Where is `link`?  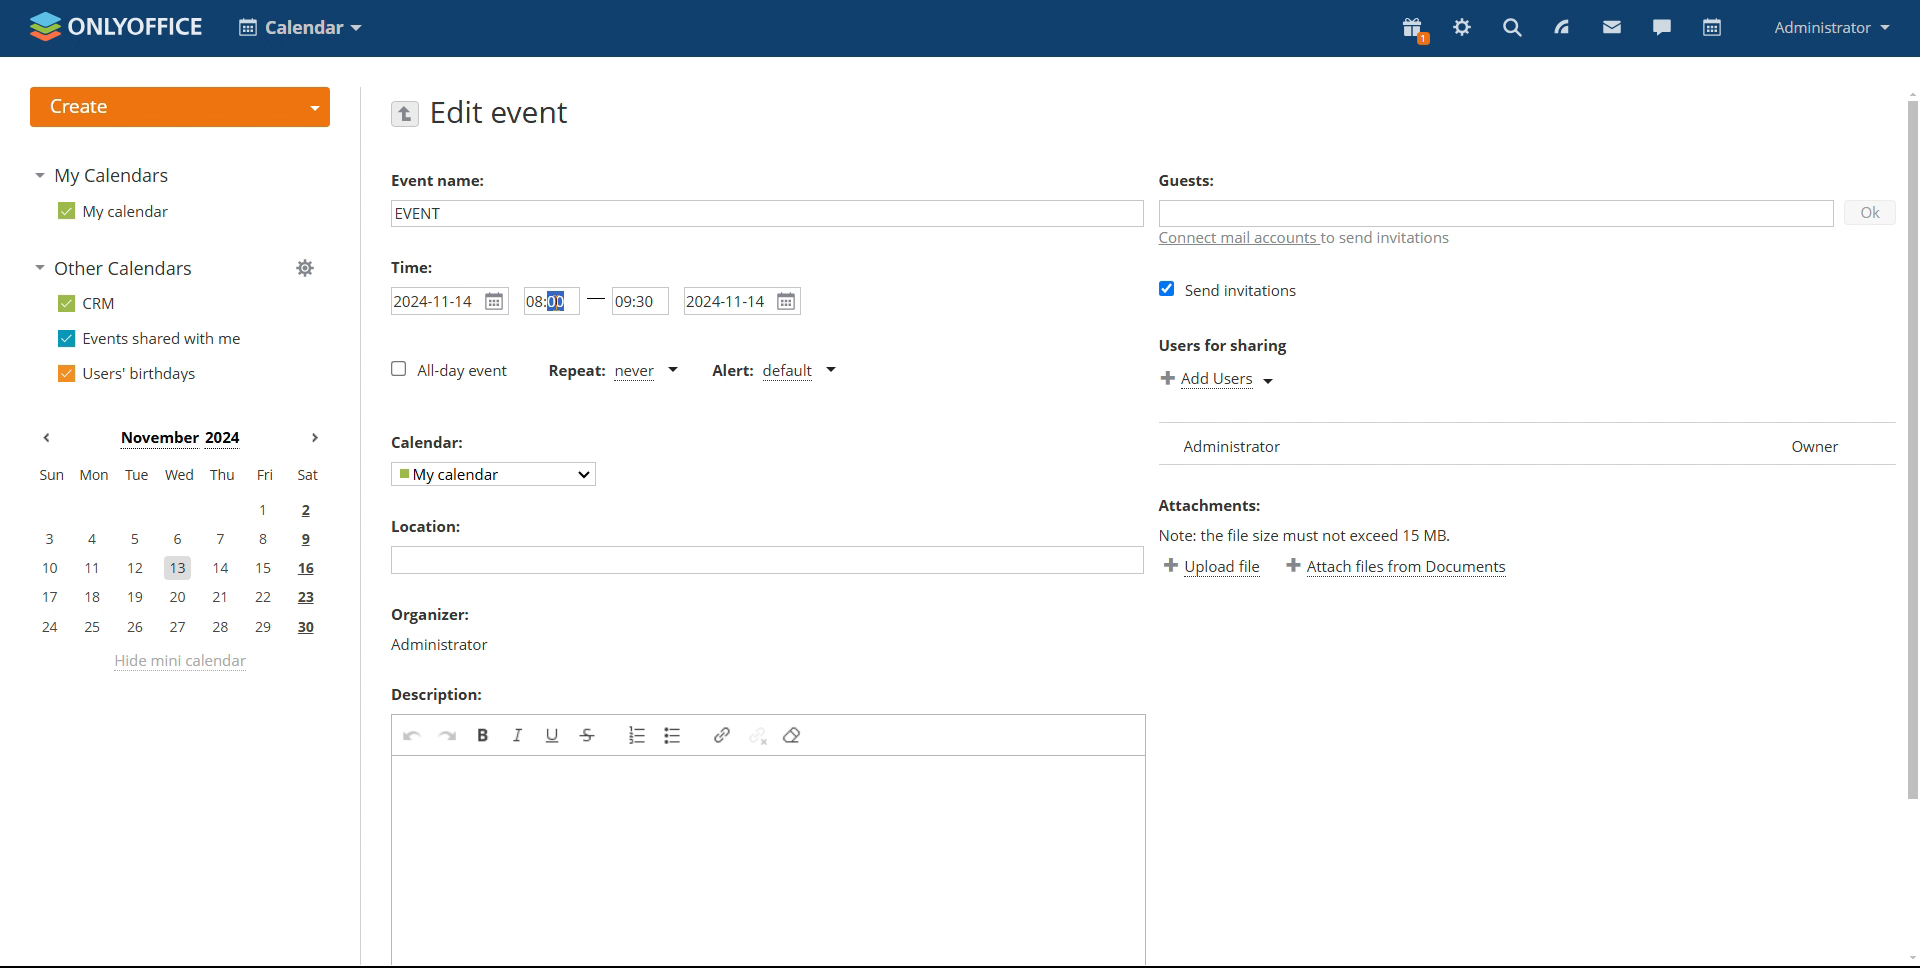
link is located at coordinates (721, 735).